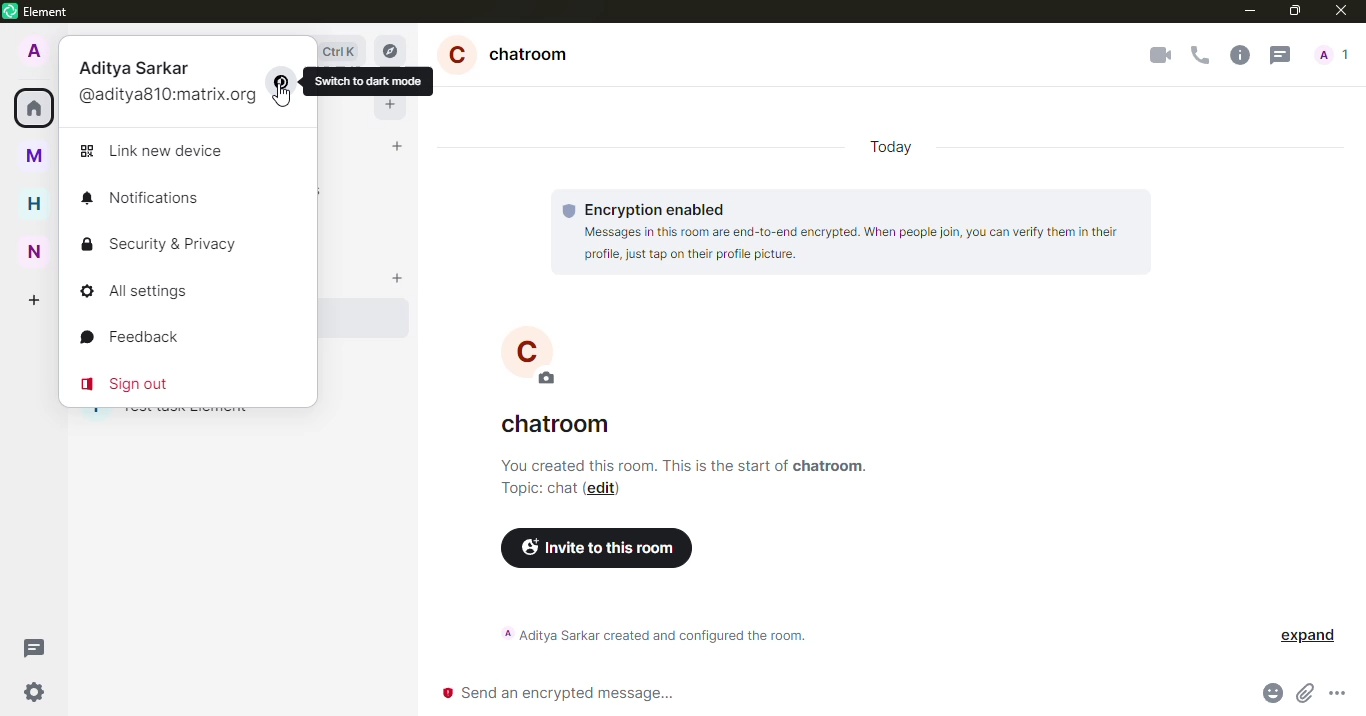  What do you see at coordinates (49, 13) in the screenshot?
I see `element` at bounding box center [49, 13].